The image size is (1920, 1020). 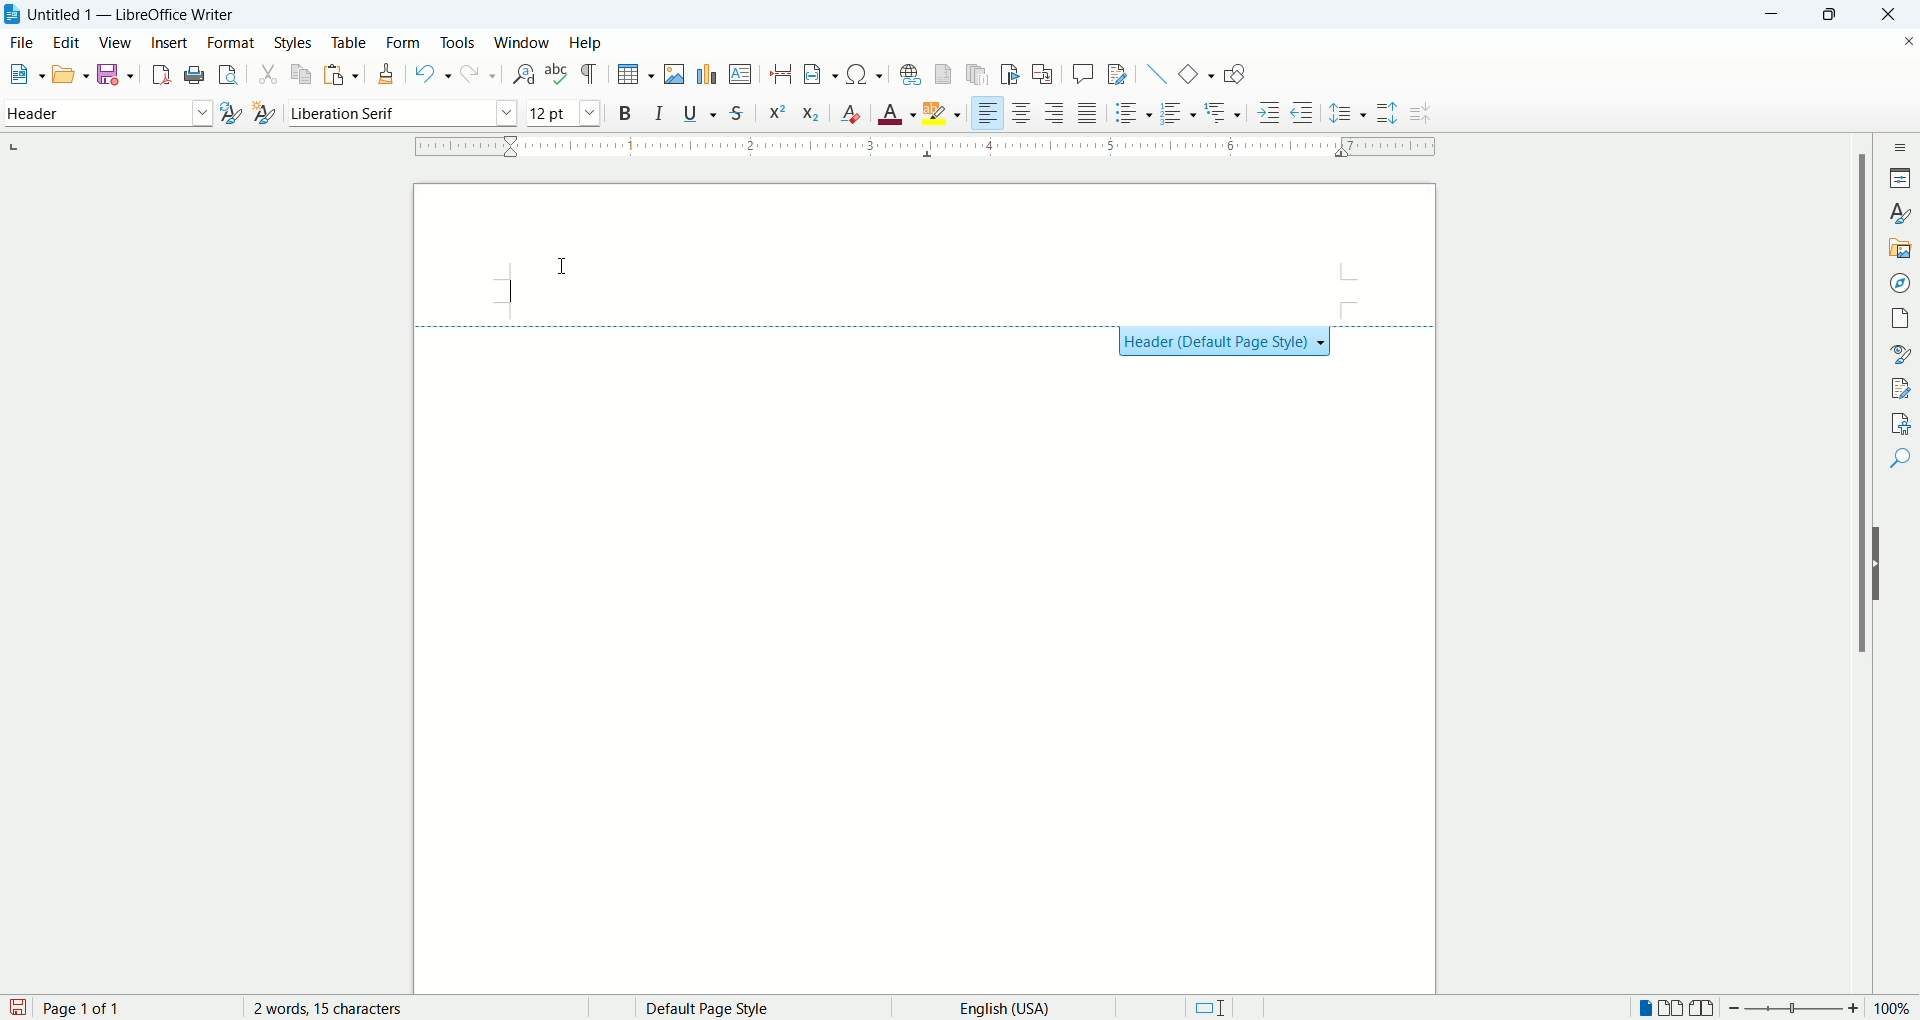 I want to click on zoom percent, so click(x=1896, y=1008).